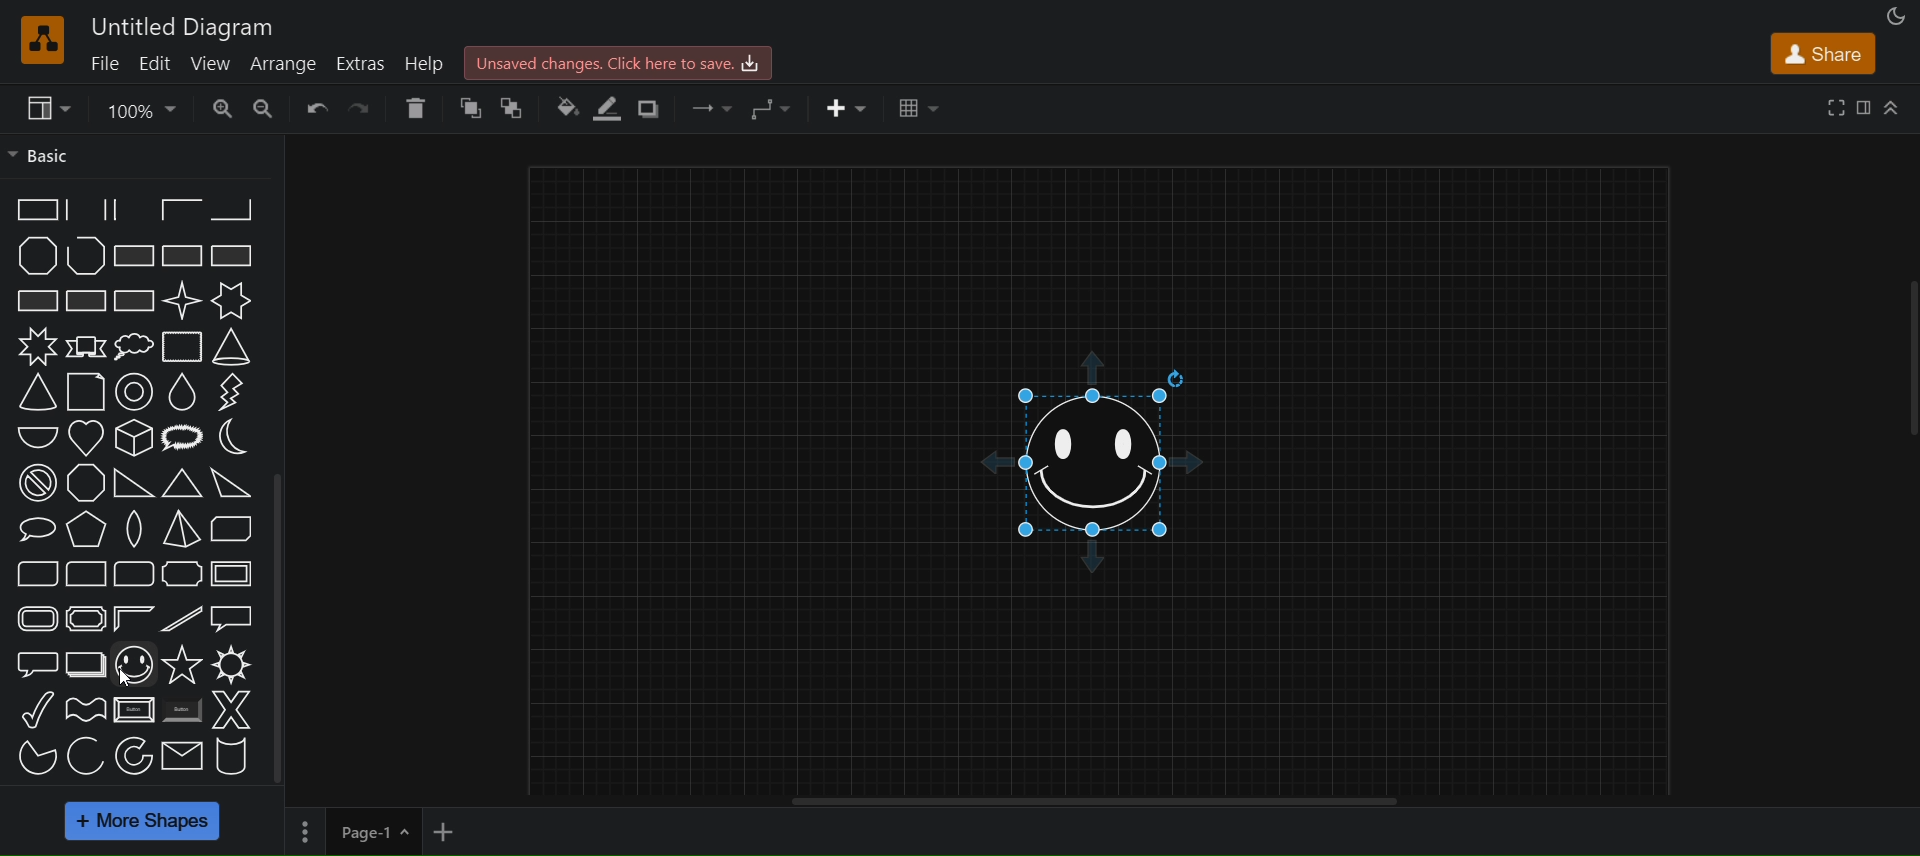 The height and width of the screenshot is (856, 1920). Describe the element at coordinates (137, 346) in the screenshot. I see `cloud callout` at that location.